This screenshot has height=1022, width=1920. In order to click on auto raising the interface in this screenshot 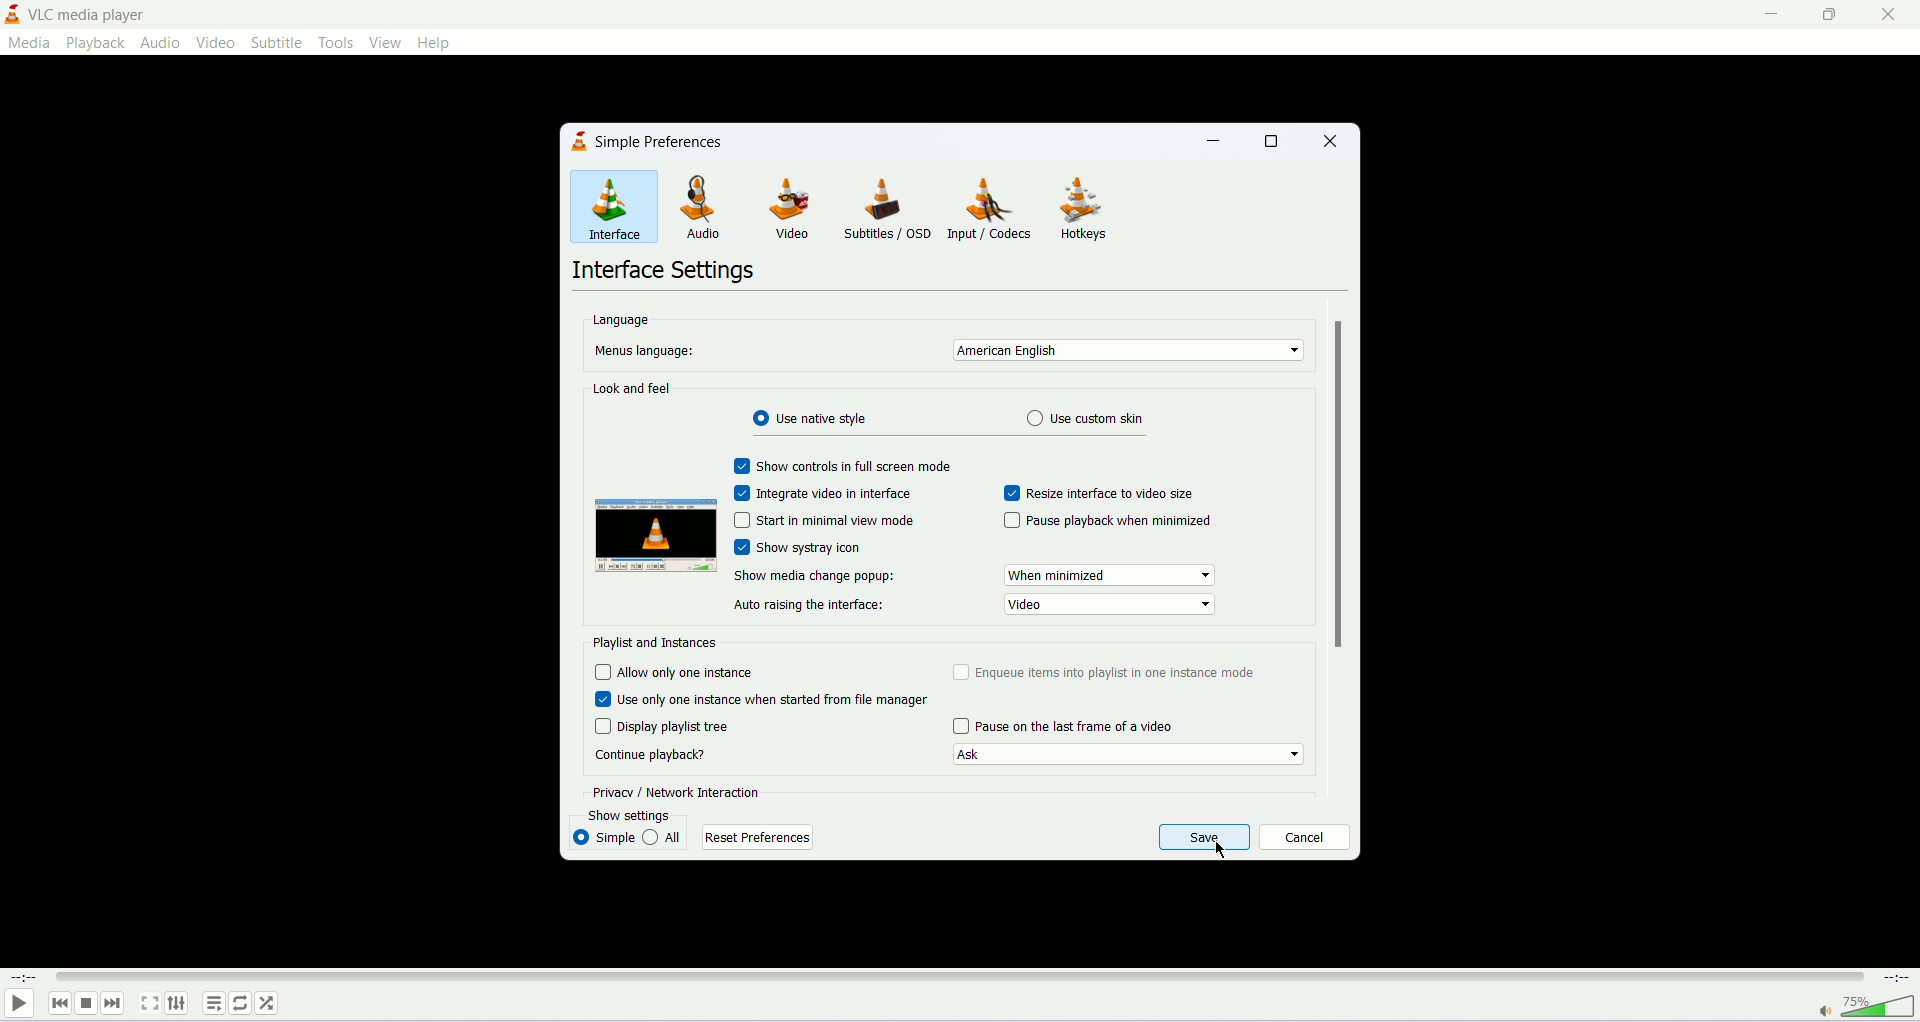, I will do `click(809, 606)`.